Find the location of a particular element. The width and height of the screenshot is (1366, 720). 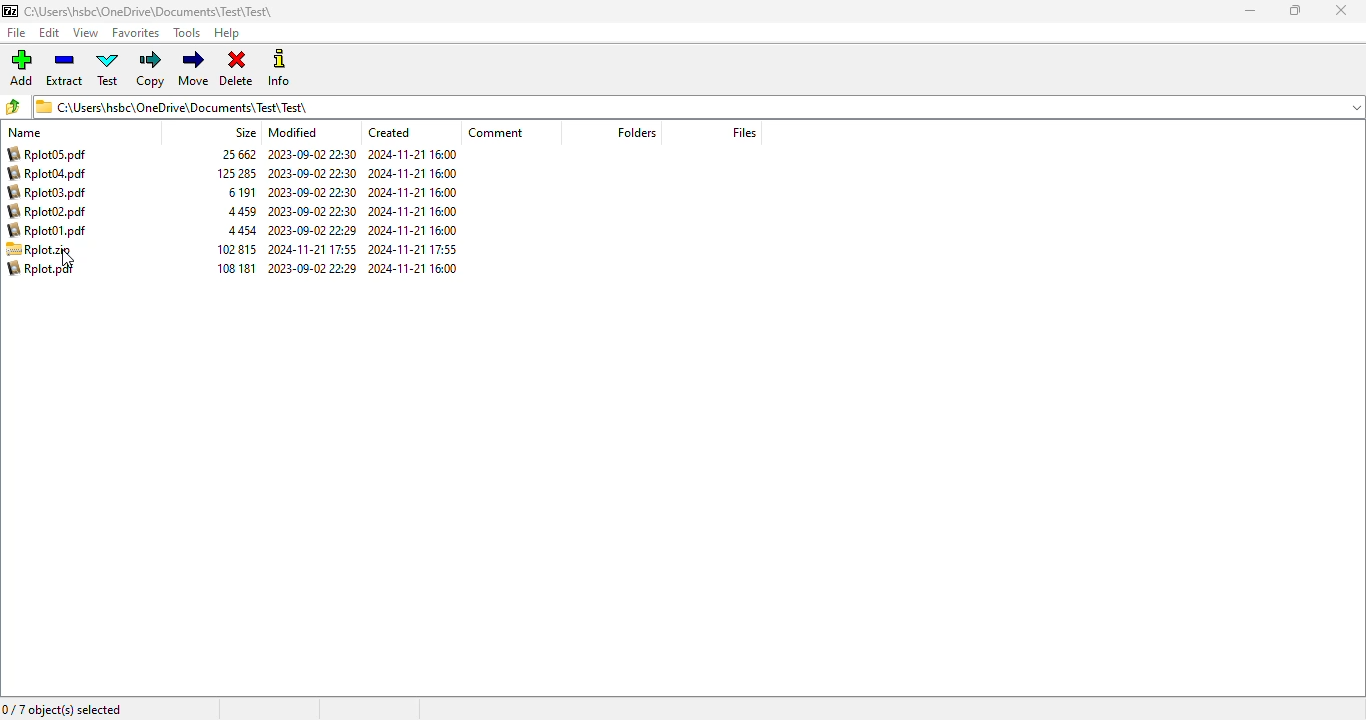

102 815 is located at coordinates (237, 250).